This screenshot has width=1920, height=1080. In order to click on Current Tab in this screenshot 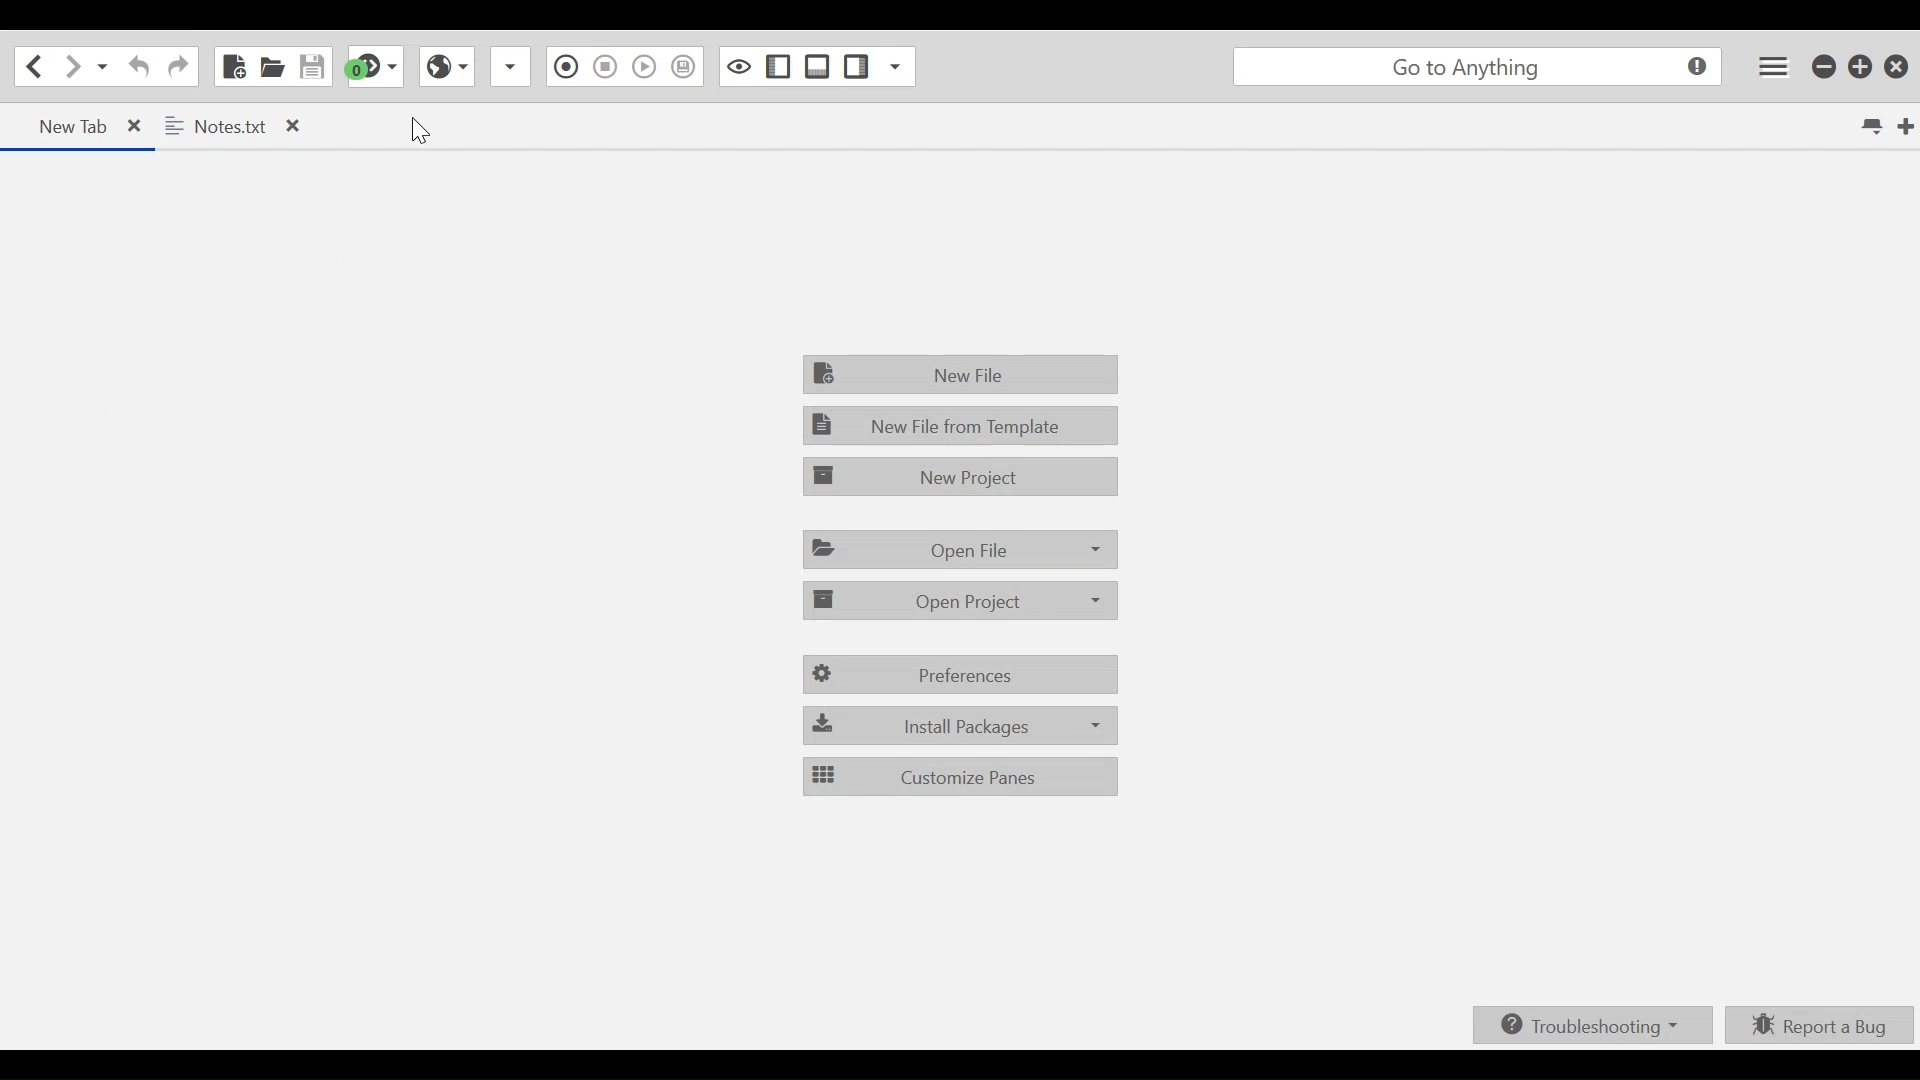, I will do `click(83, 127)`.